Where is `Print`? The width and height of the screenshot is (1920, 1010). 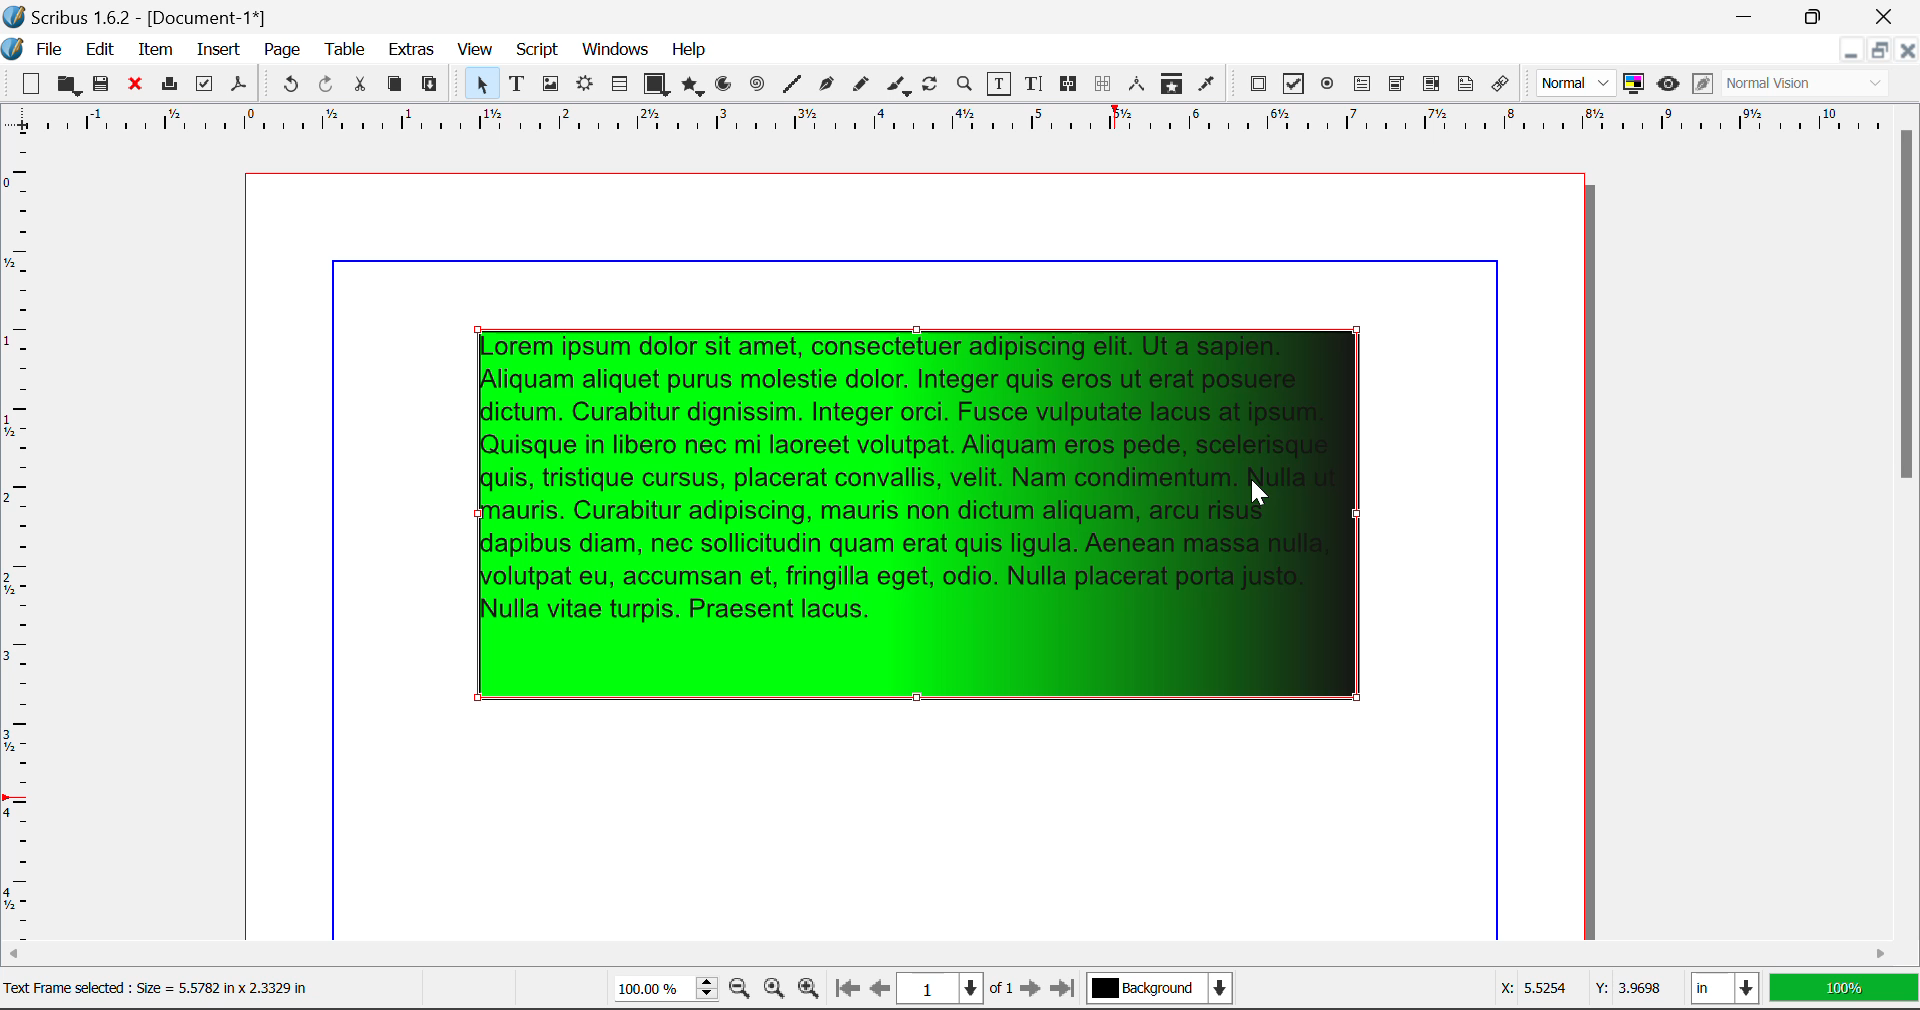 Print is located at coordinates (168, 84).